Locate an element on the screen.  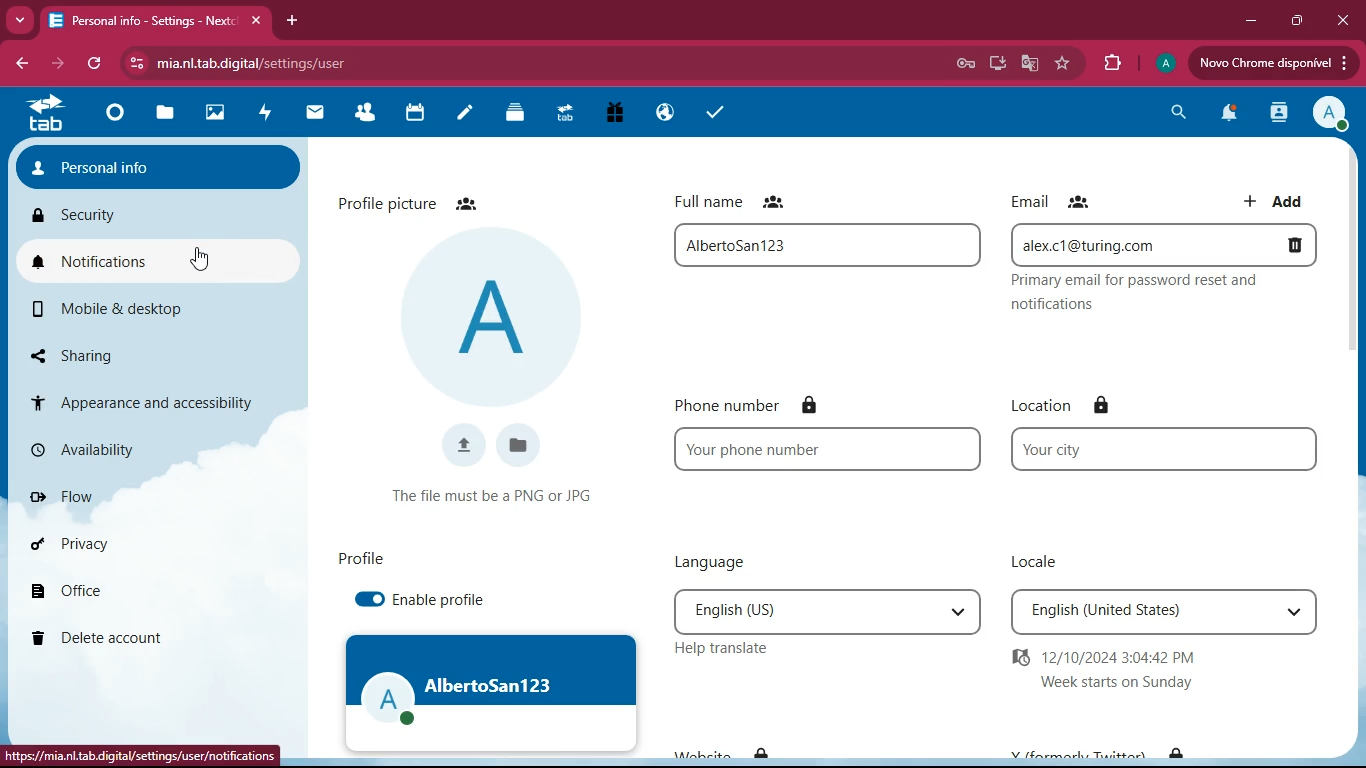
description is located at coordinates (487, 498).